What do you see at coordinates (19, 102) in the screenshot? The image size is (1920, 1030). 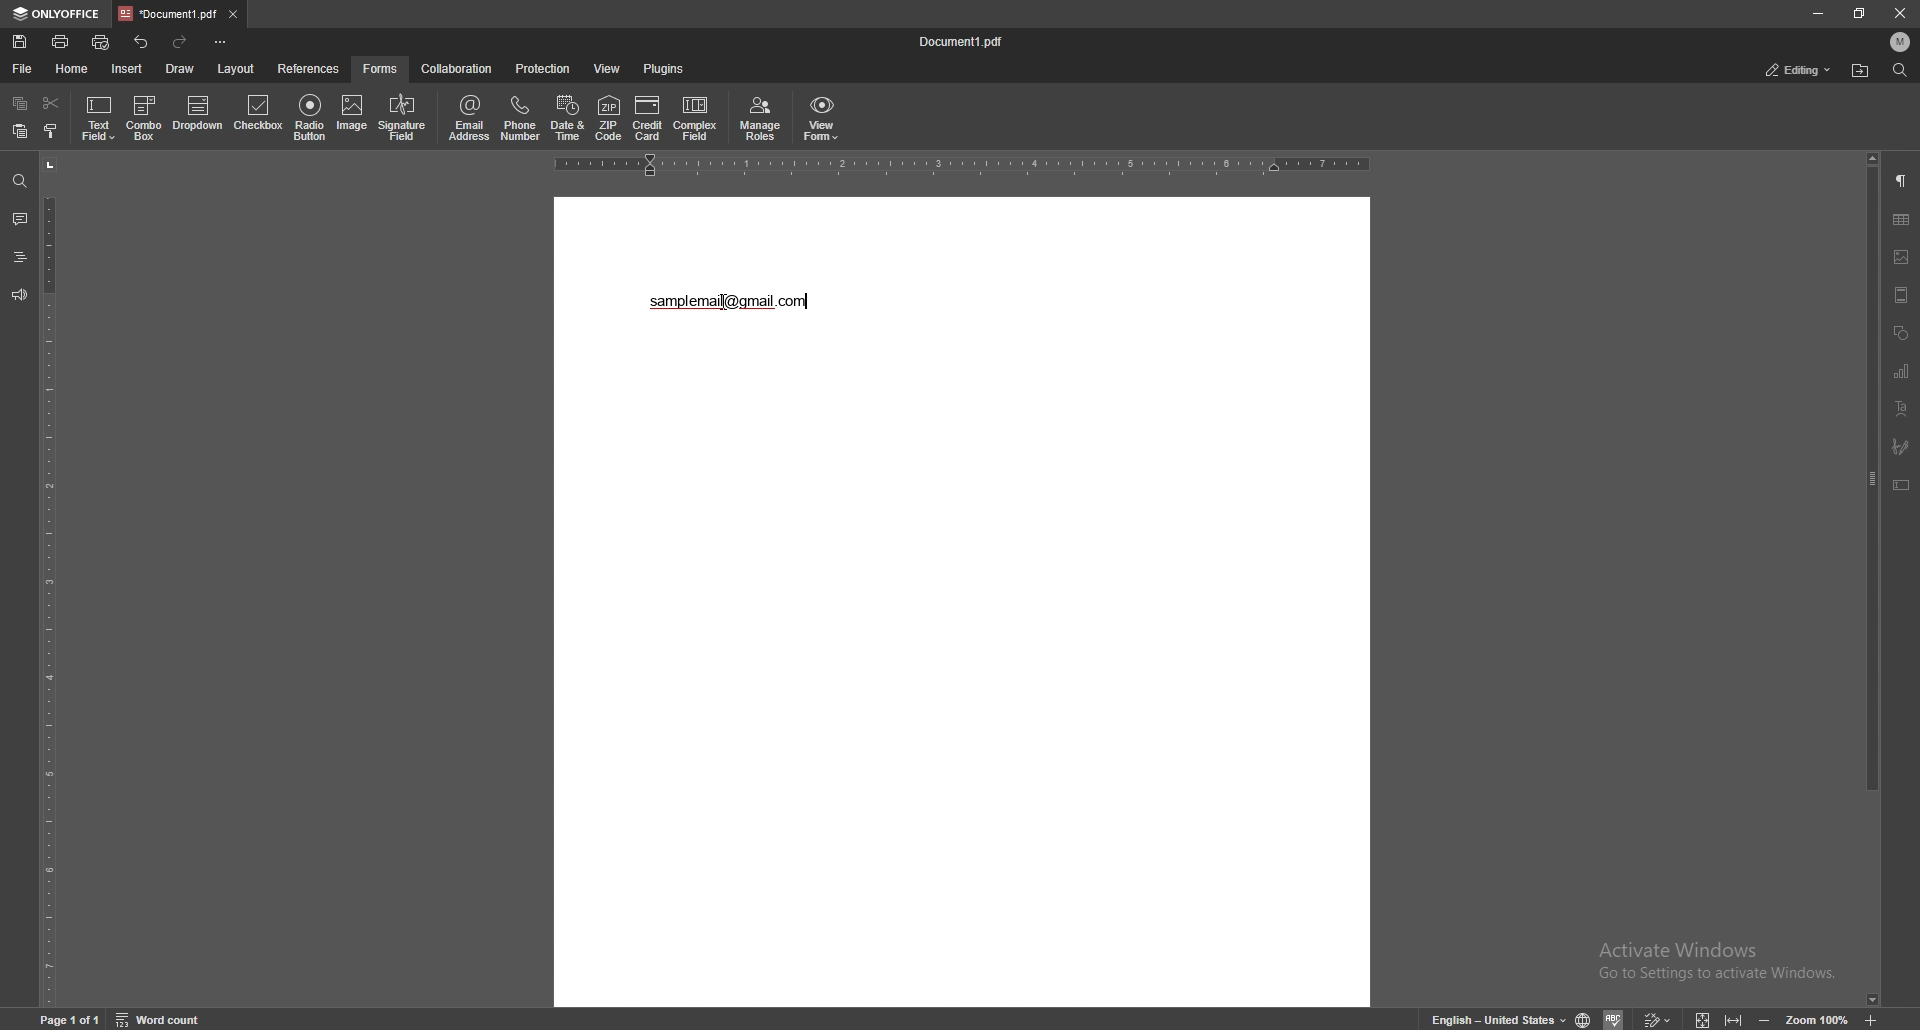 I see `copy` at bounding box center [19, 102].